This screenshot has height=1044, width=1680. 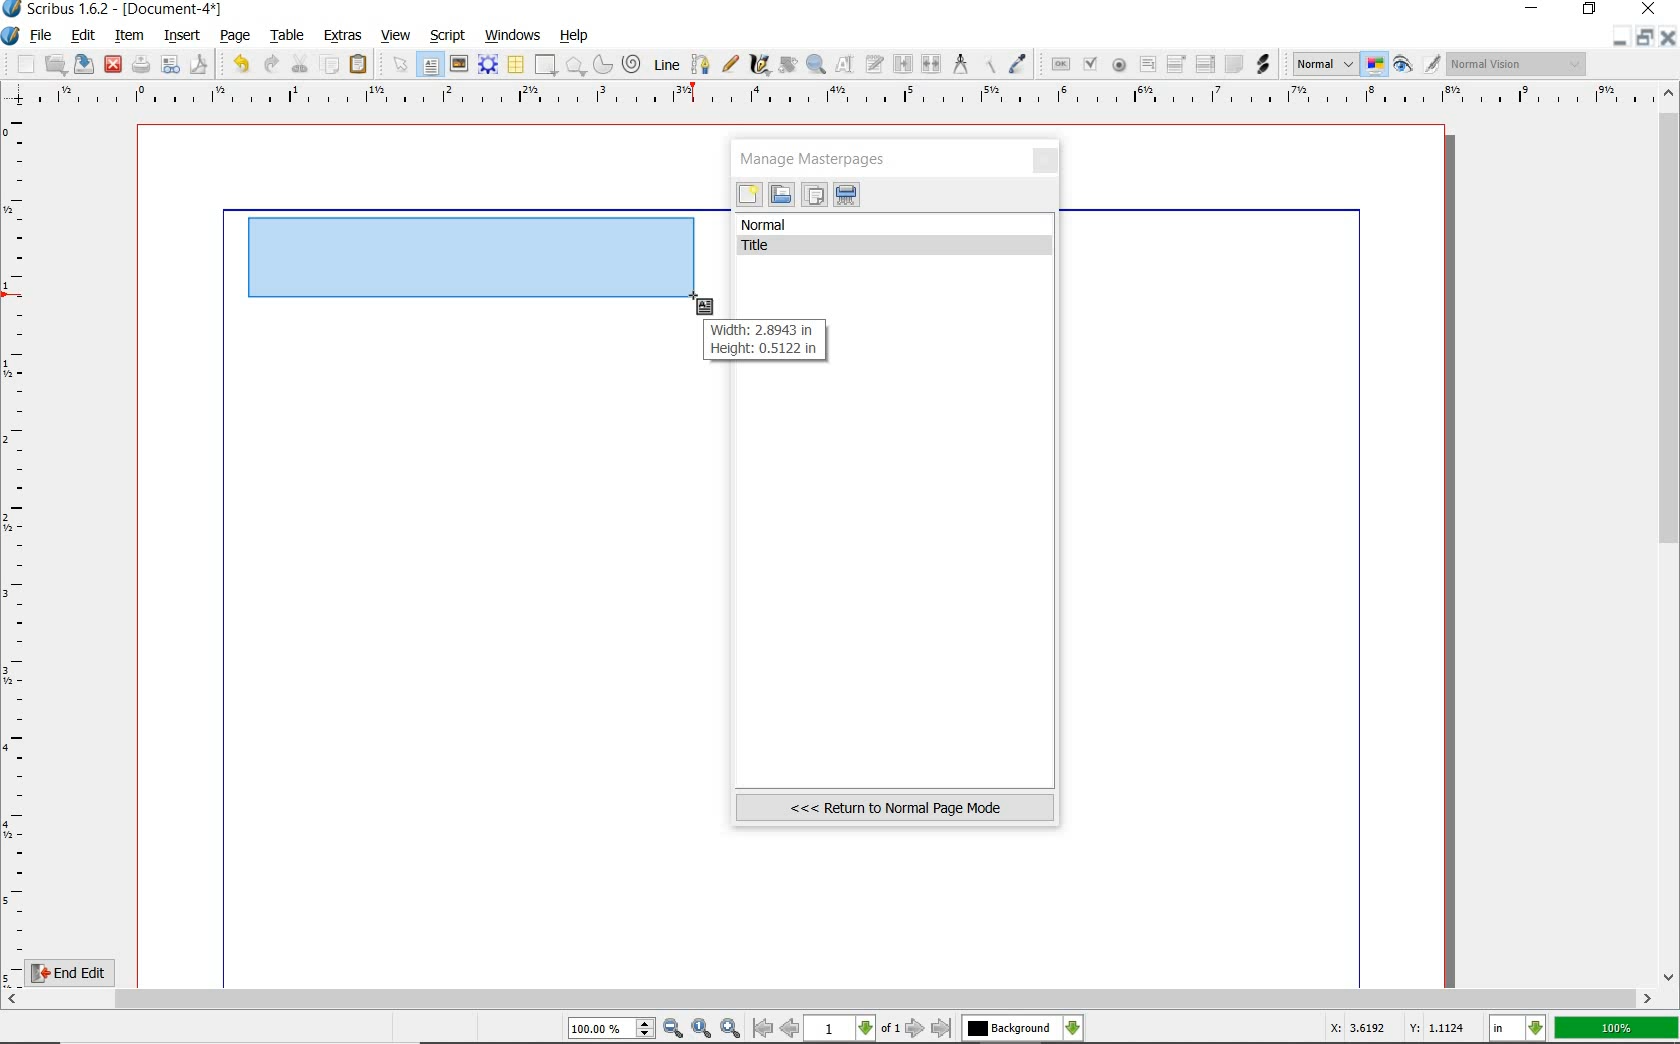 I want to click on unlink text frames, so click(x=932, y=65).